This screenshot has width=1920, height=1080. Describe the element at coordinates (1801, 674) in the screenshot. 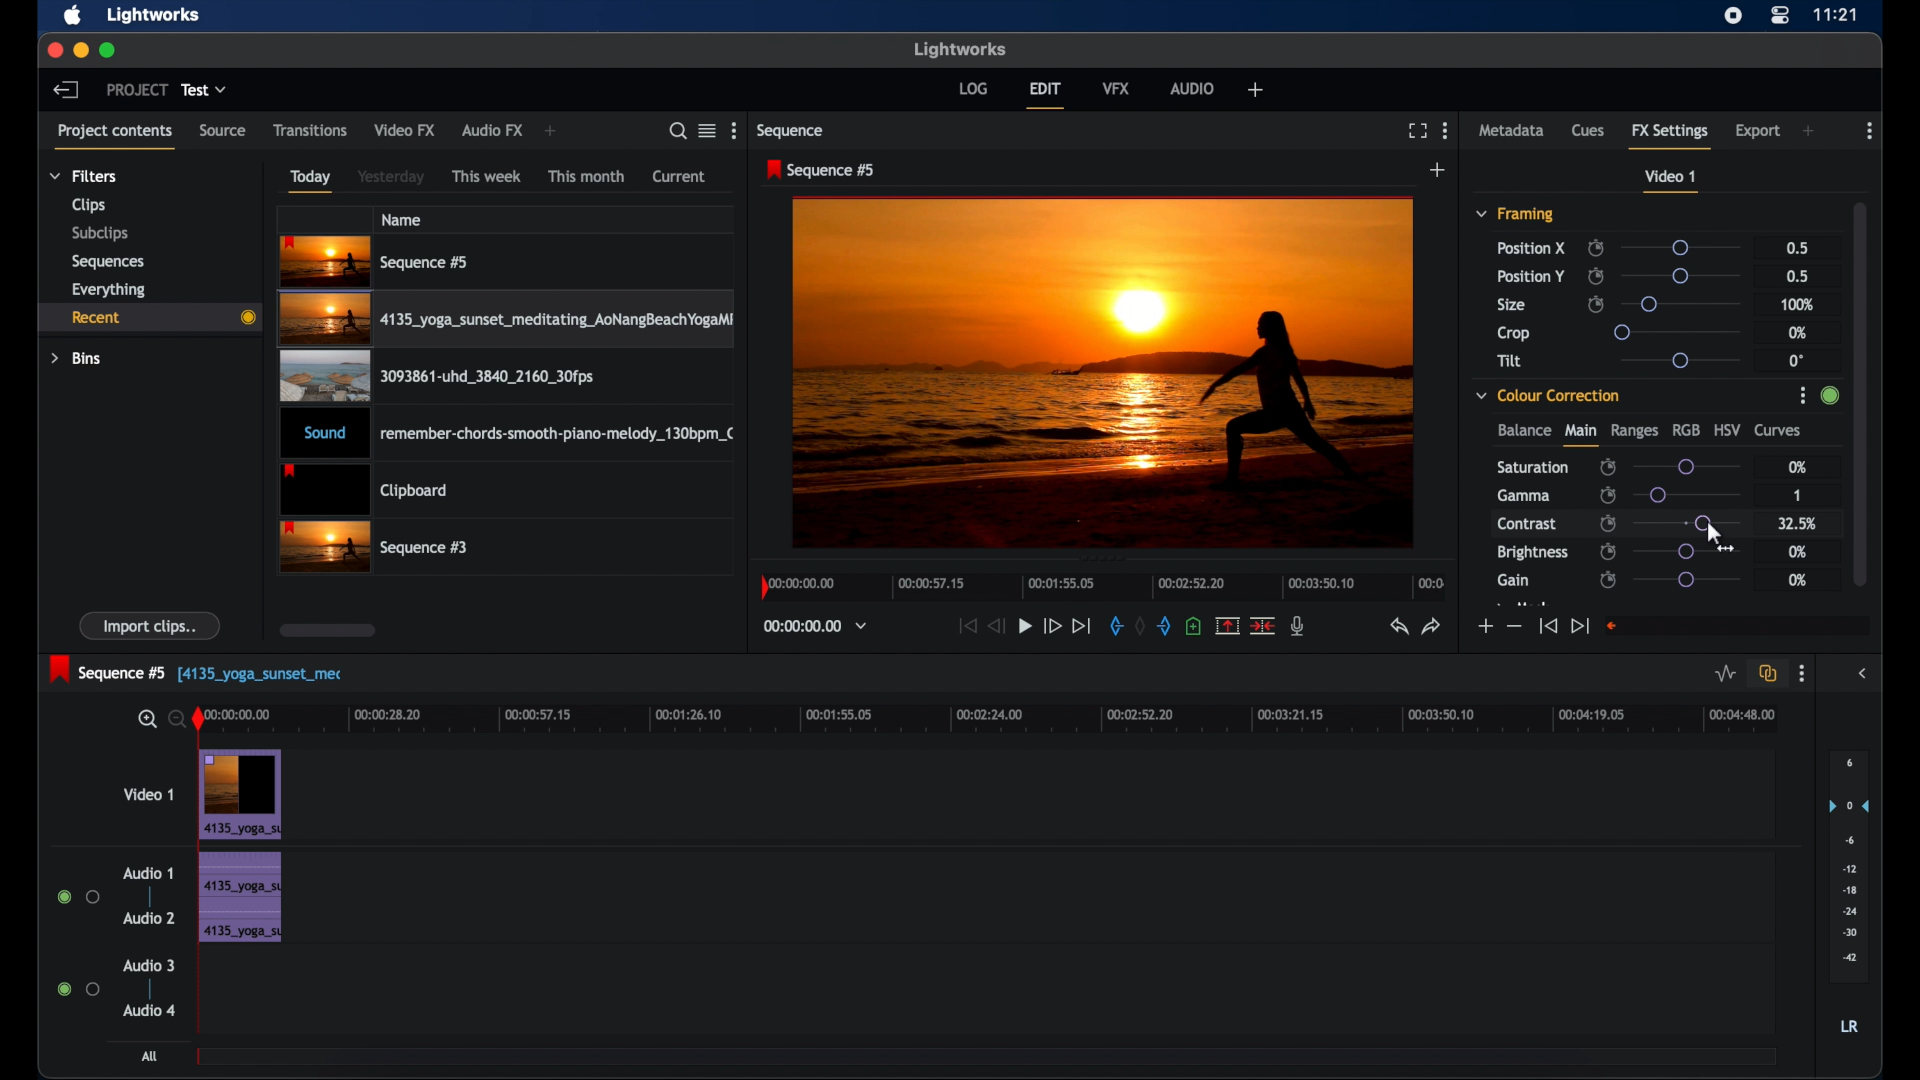

I see `more options` at that location.